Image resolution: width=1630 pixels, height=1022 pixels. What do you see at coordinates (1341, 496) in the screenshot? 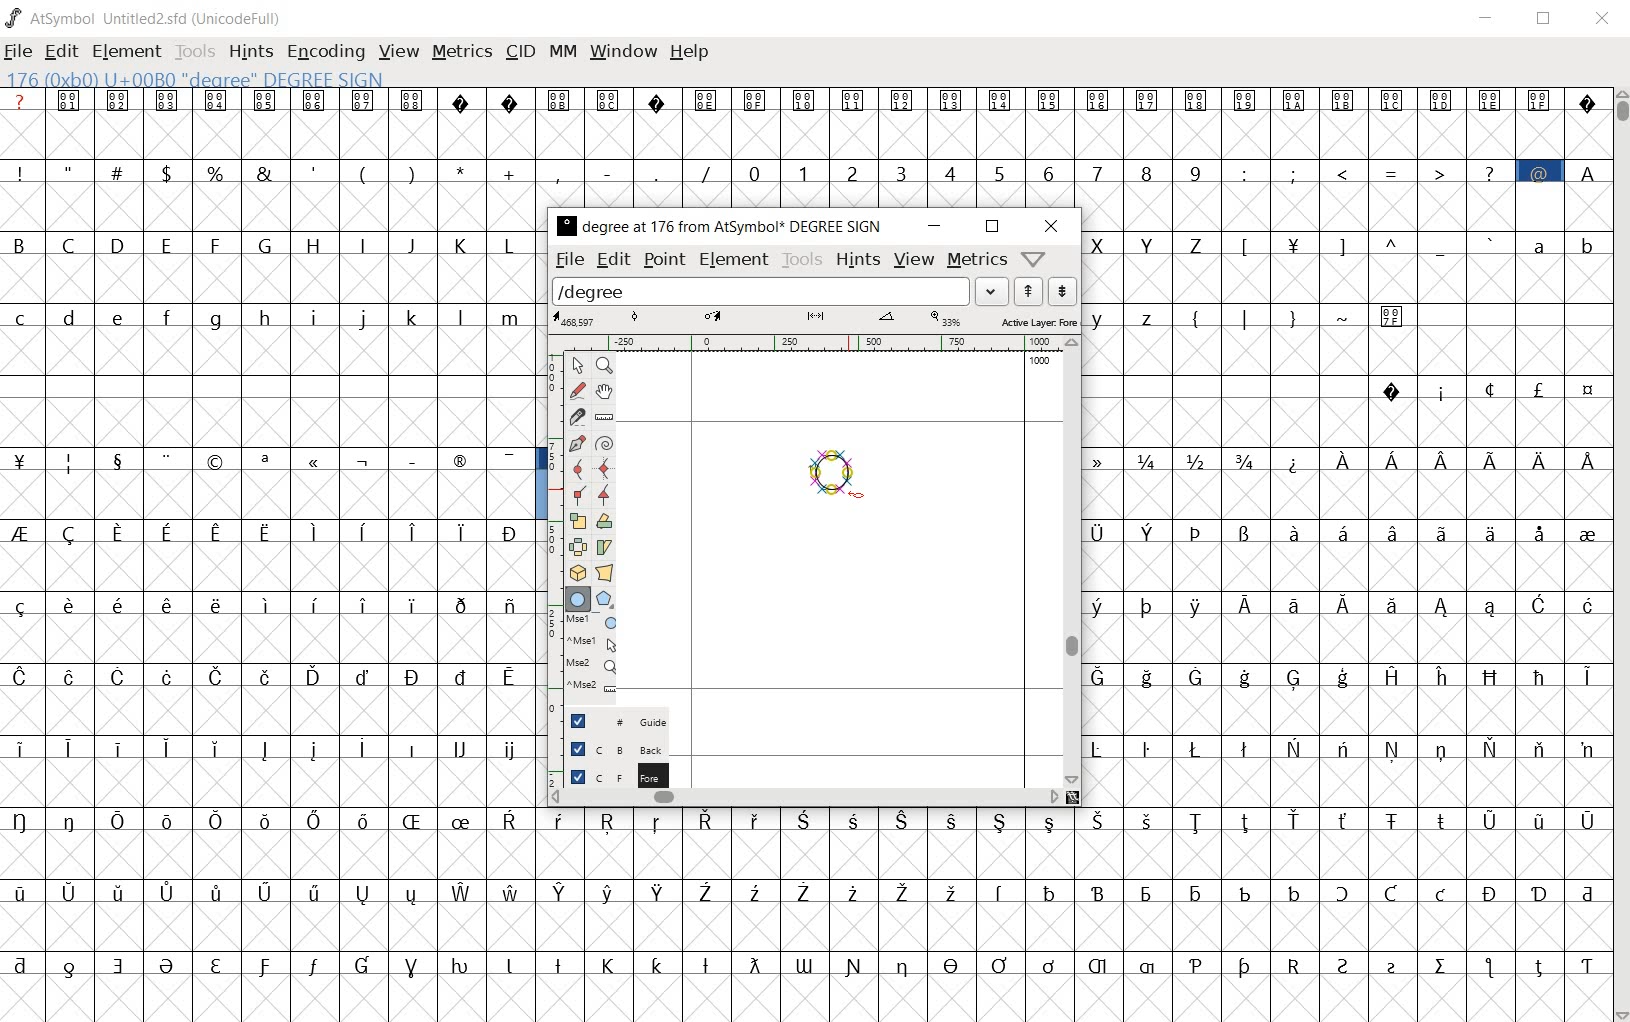
I see `empty glyph slots` at bounding box center [1341, 496].